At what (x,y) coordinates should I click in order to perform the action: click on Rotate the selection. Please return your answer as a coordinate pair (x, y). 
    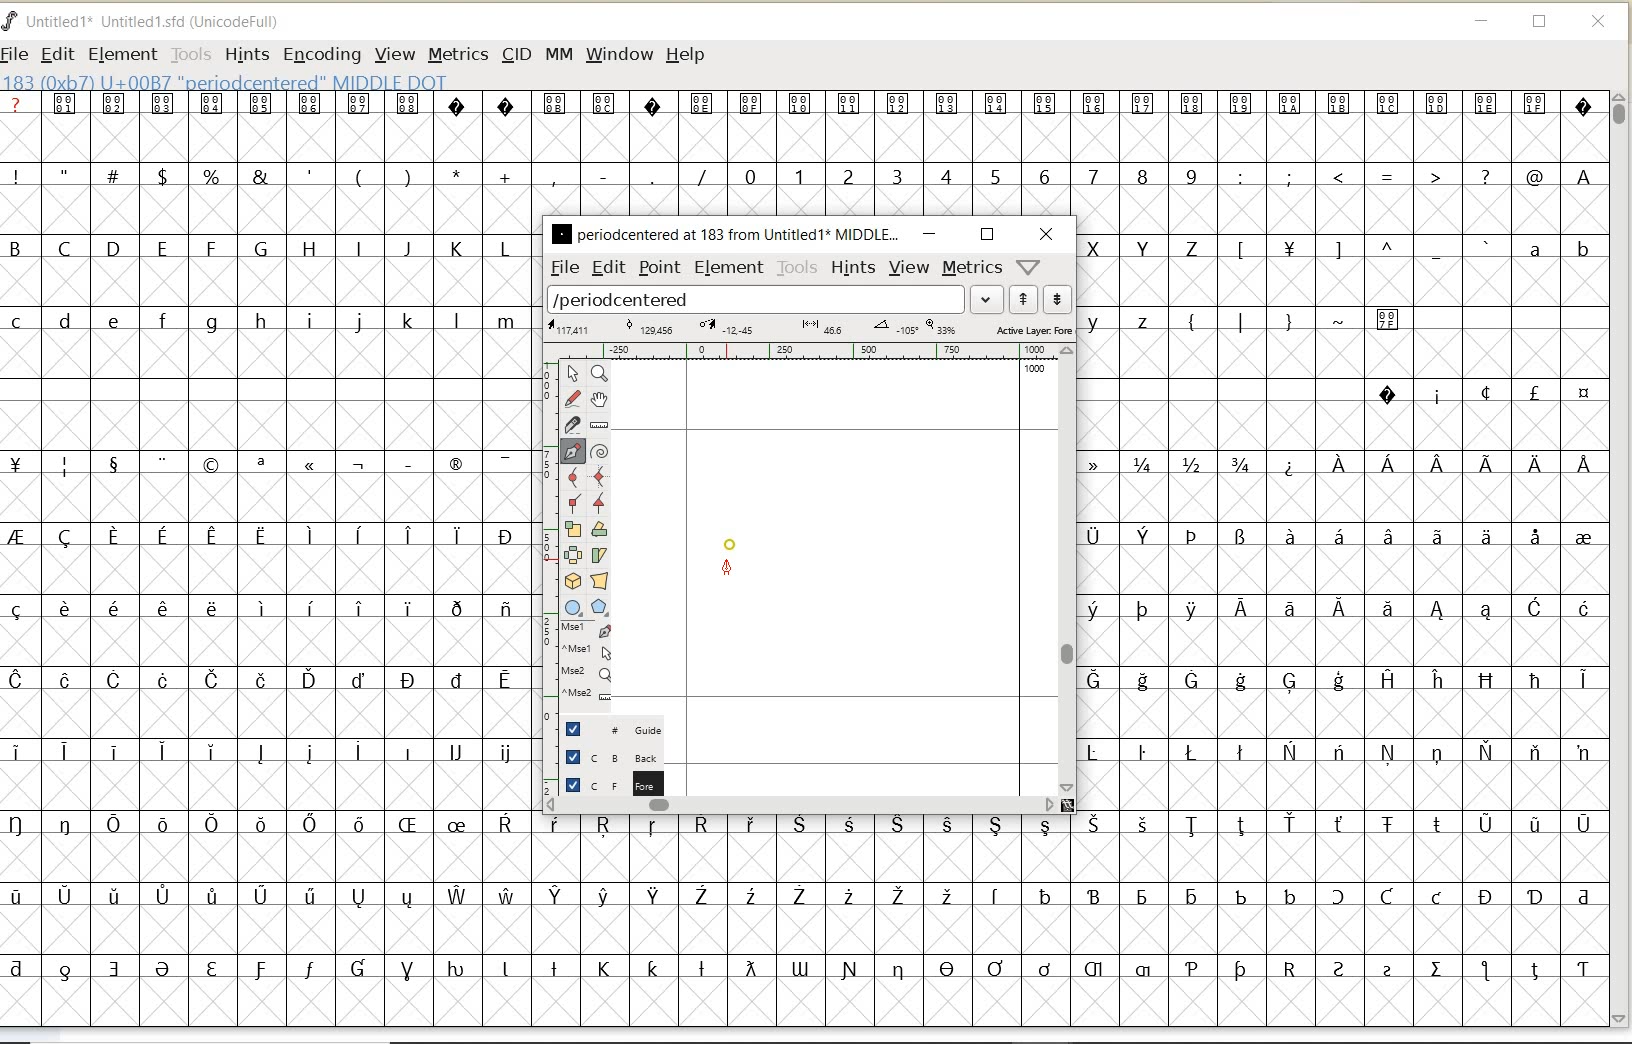
    Looking at the image, I should click on (599, 529).